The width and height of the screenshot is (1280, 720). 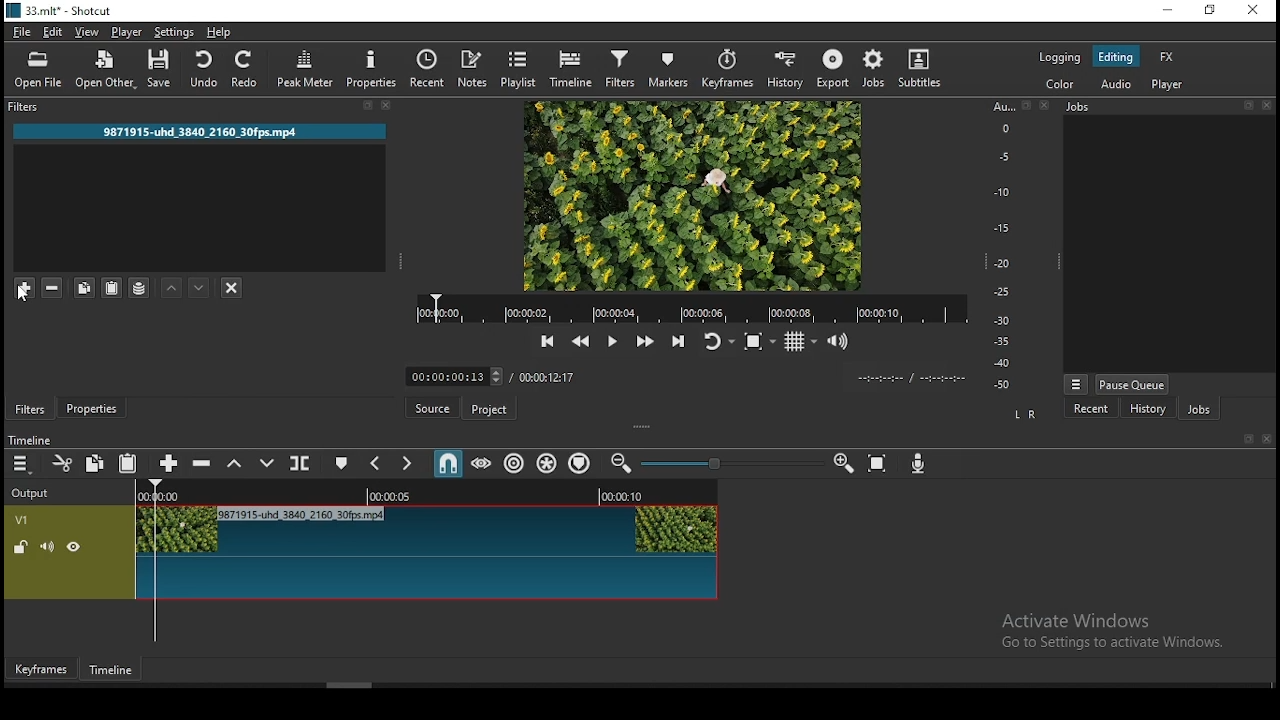 What do you see at coordinates (373, 69) in the screenshot?
I see `properties` at bounding box center [373, 69].